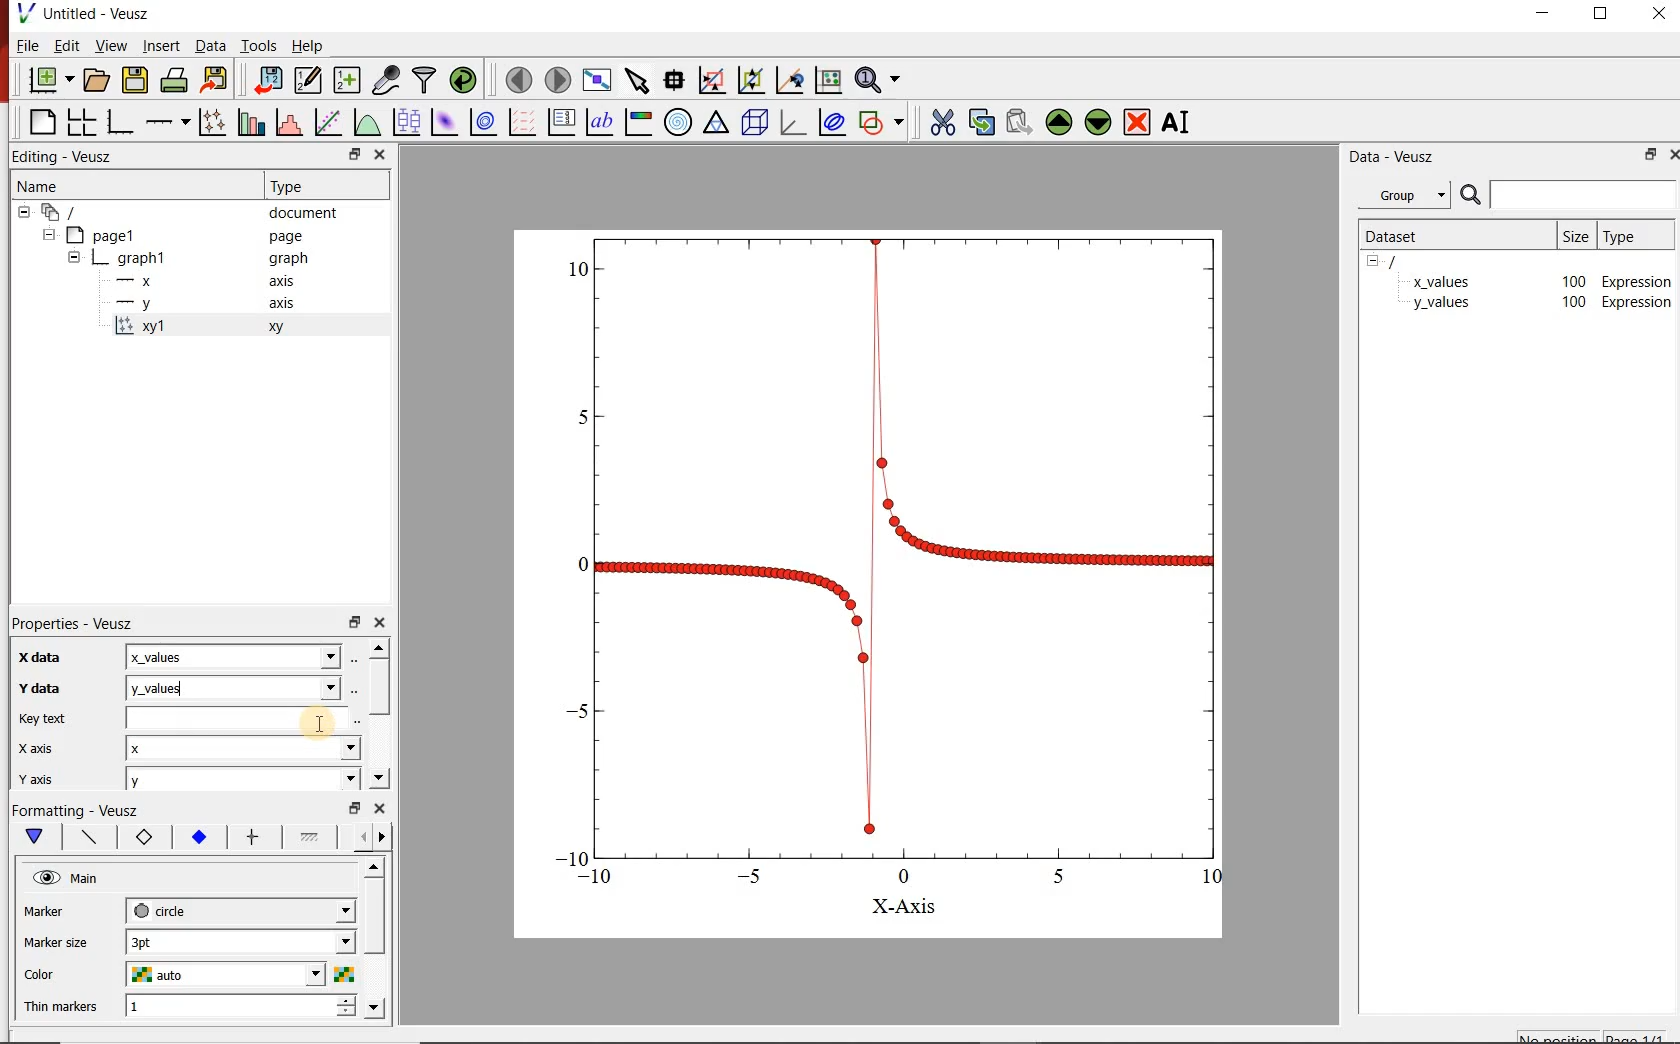 This screenshot has width=1680, height=1044. Describe the element at coordinates (29, 45) in the screenshot. I see `file` at that location.